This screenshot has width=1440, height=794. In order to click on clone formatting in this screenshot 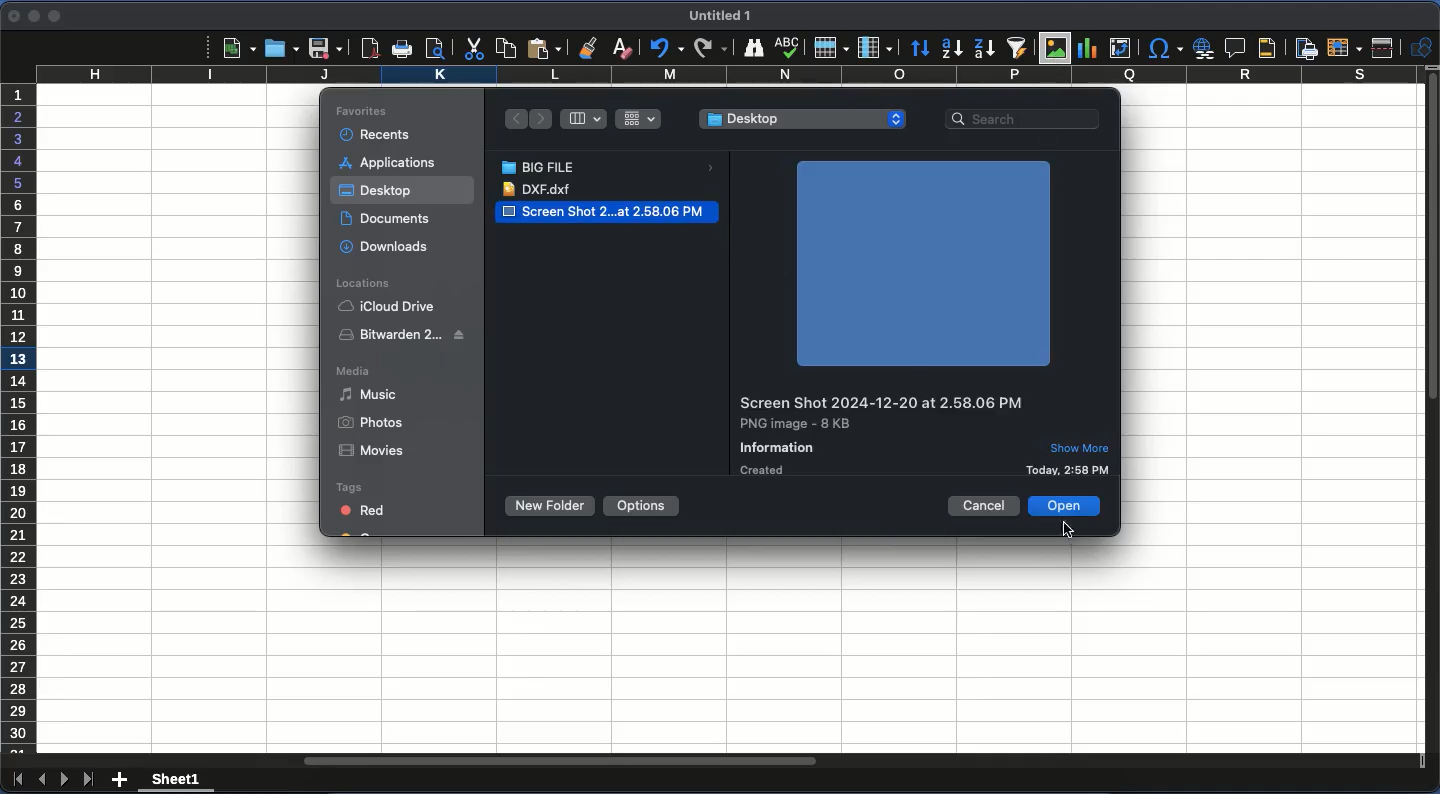, I will do `click(588, 46)`.